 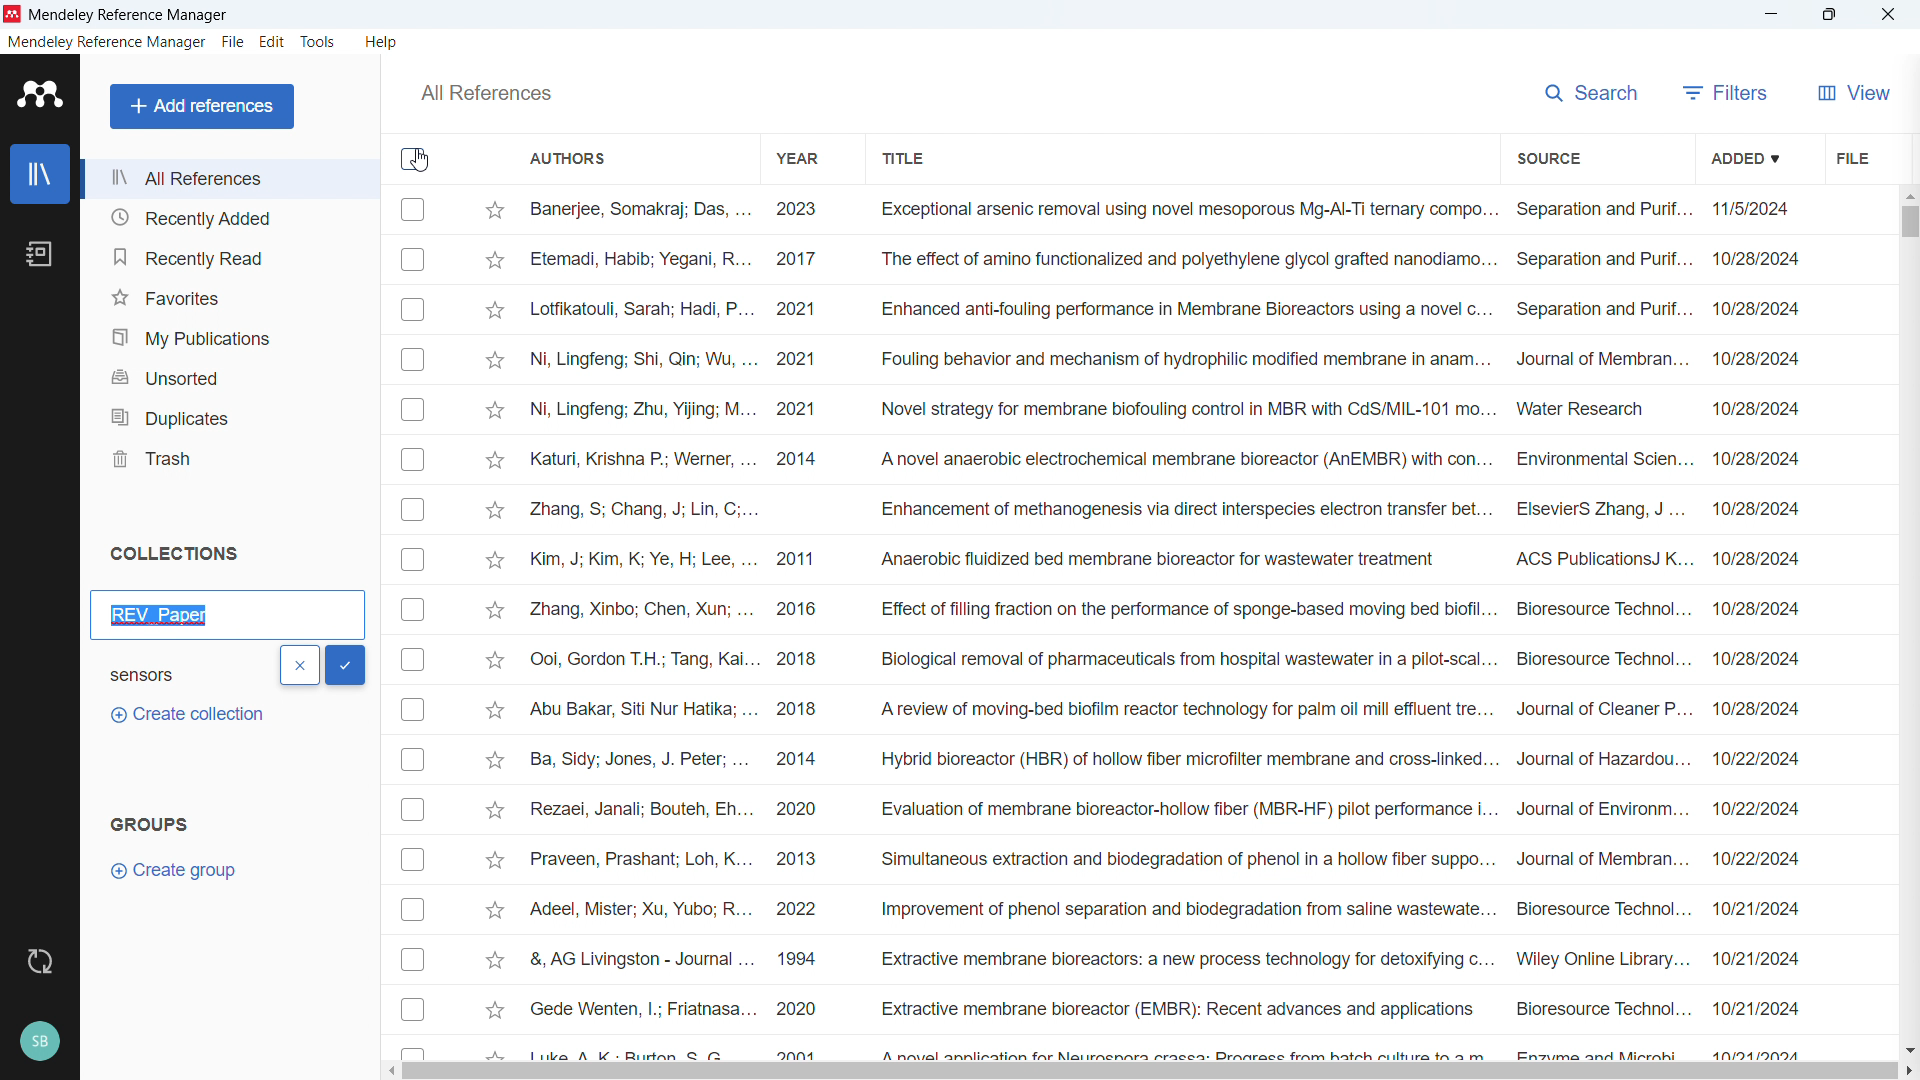 What do you see at coordinates (413, 609) in the screenshot?
I see `Select respective publication` at bounding box center [413, 609].